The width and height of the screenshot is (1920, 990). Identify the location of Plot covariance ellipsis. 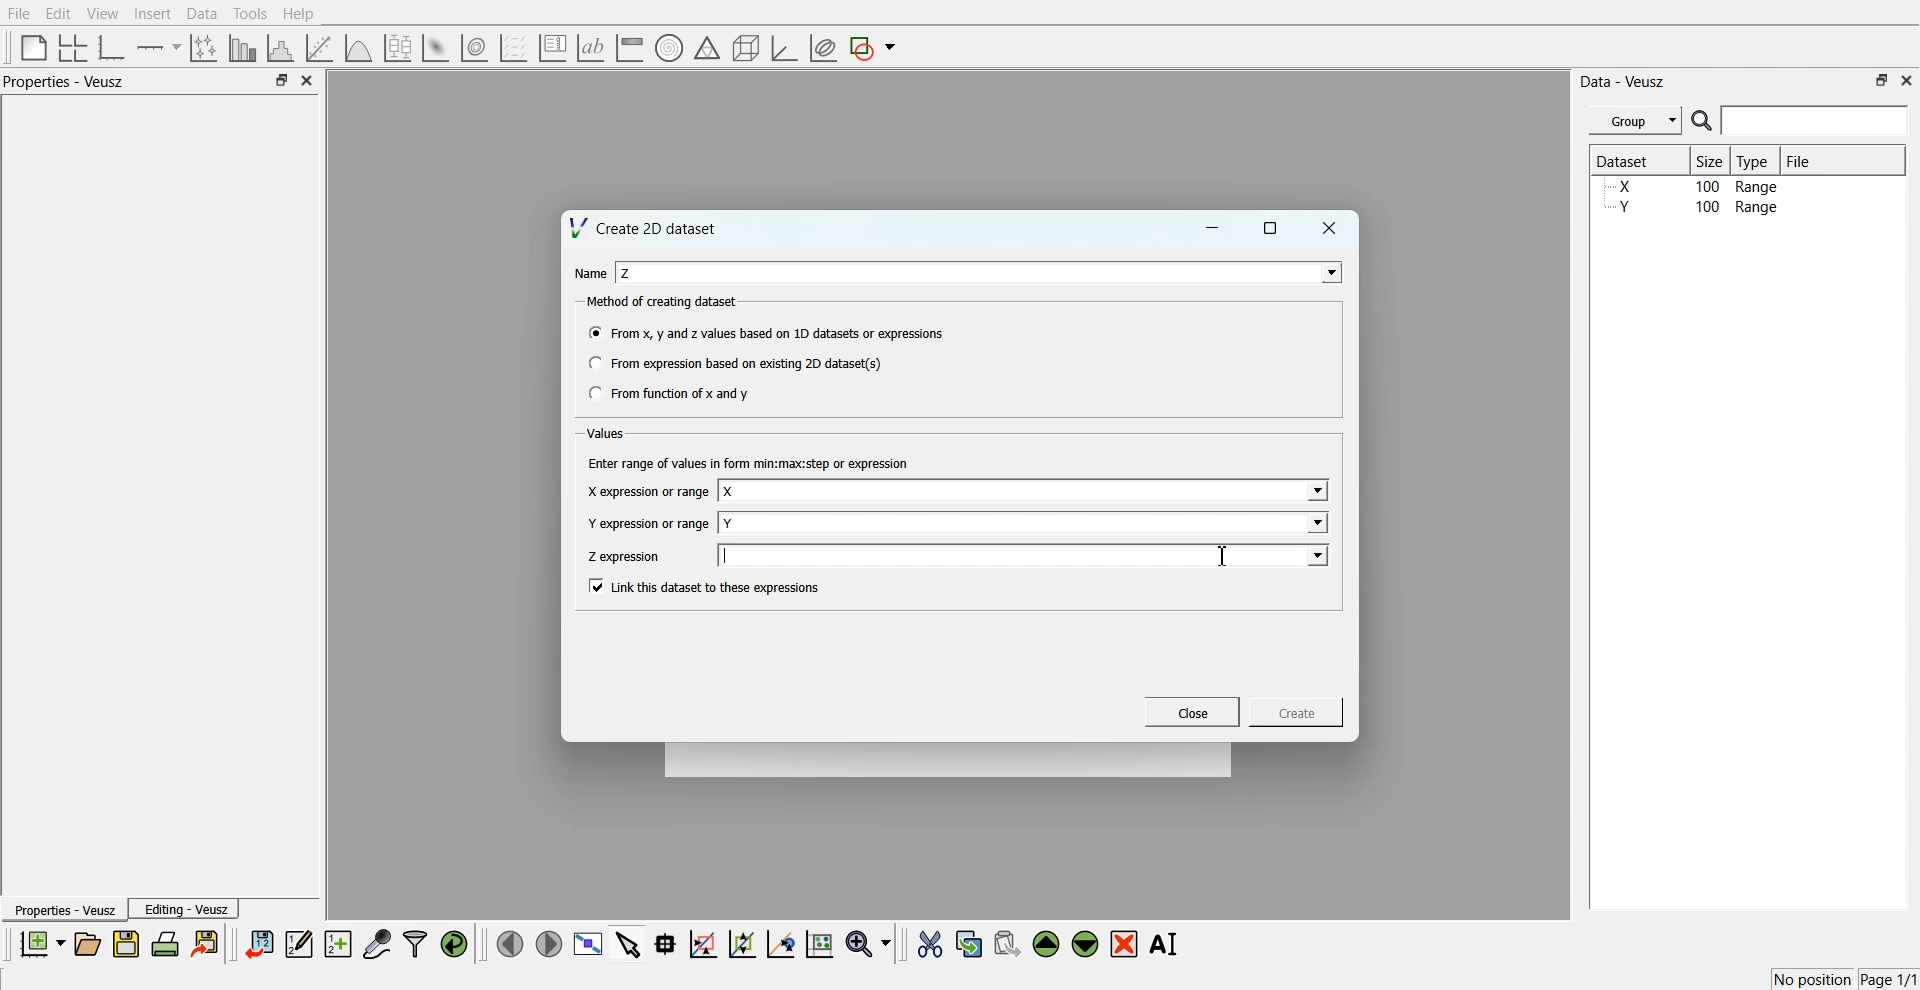
(824, 49).